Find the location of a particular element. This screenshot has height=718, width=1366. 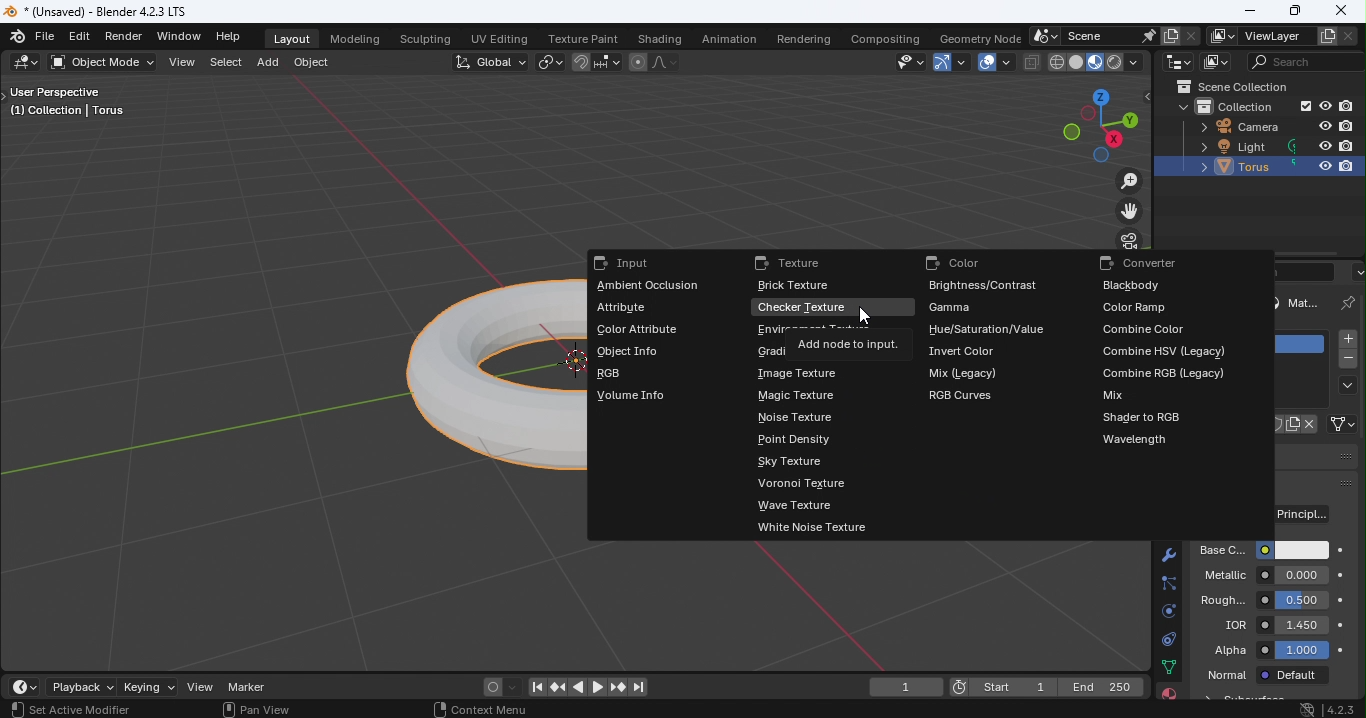

Viewport shading is located at coordinates (1056, 62).